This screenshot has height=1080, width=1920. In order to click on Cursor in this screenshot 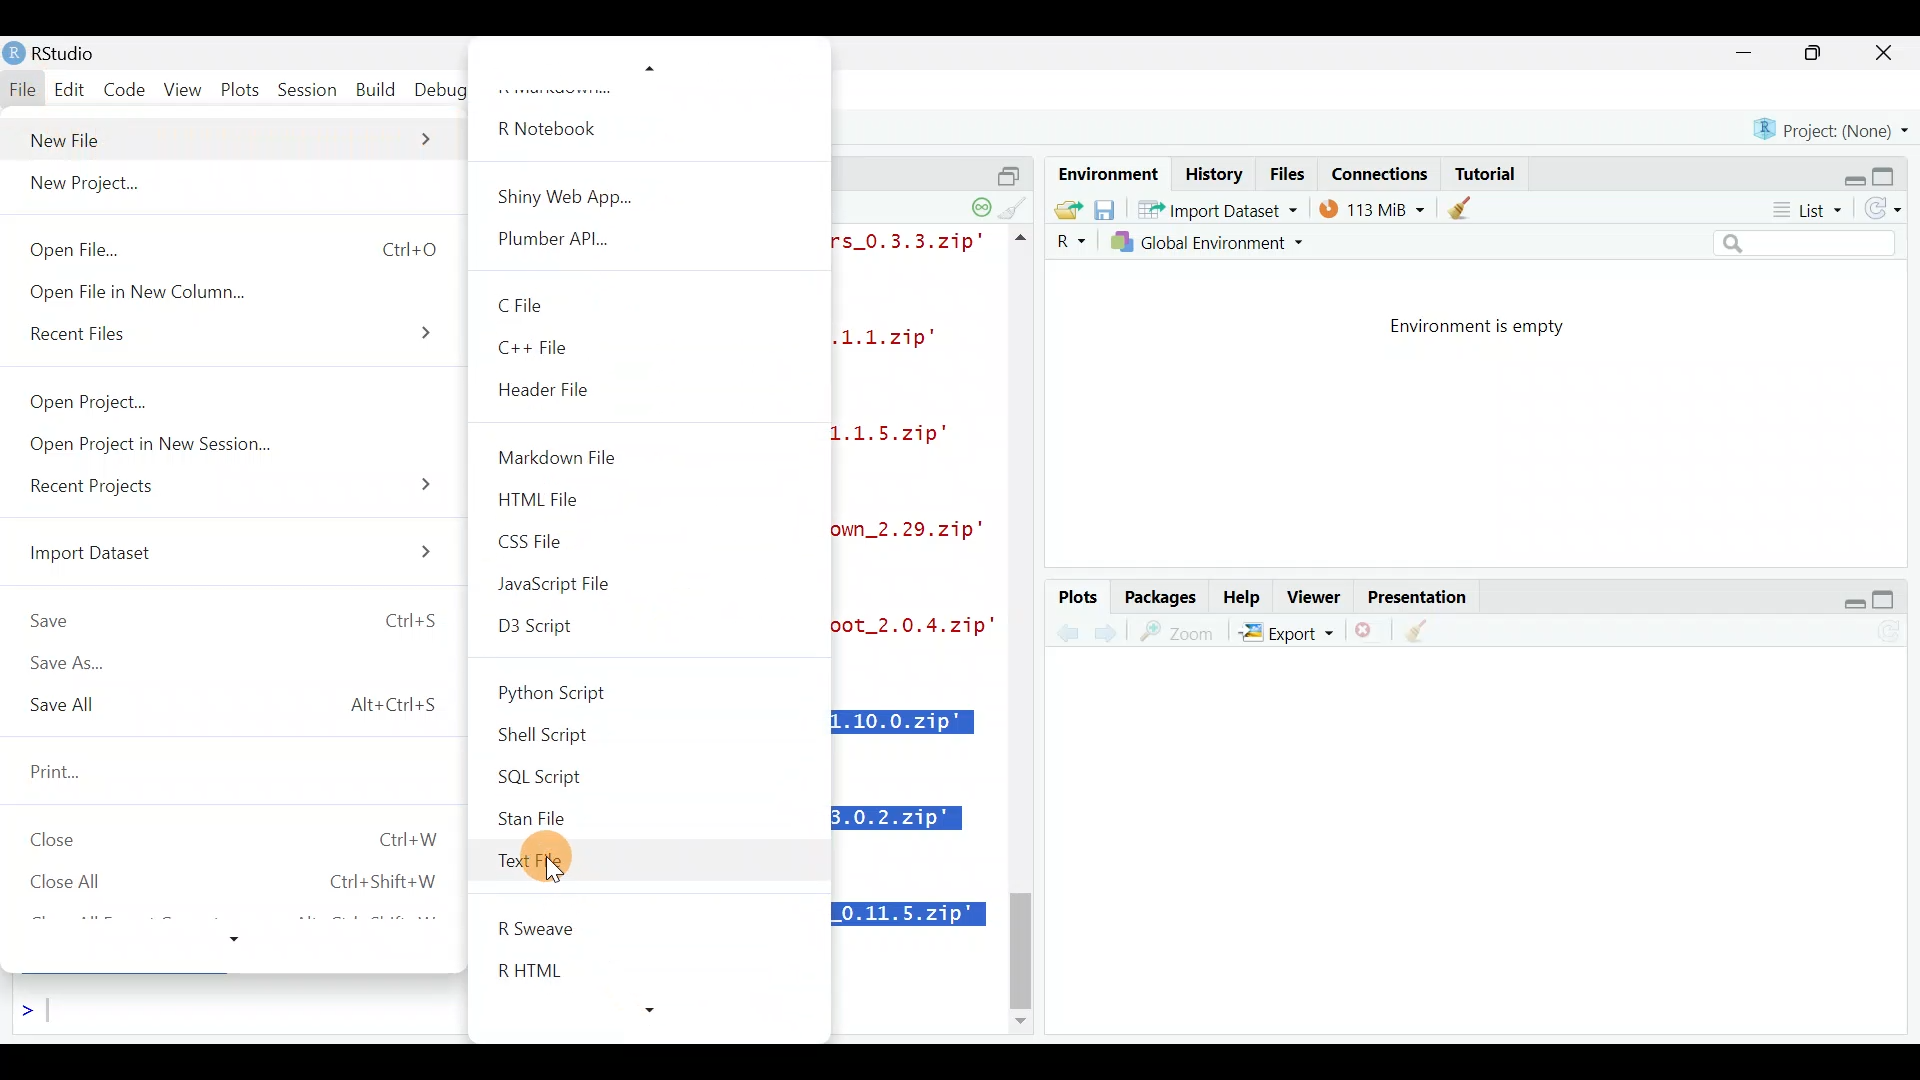, I will do `click(569, 864)`.